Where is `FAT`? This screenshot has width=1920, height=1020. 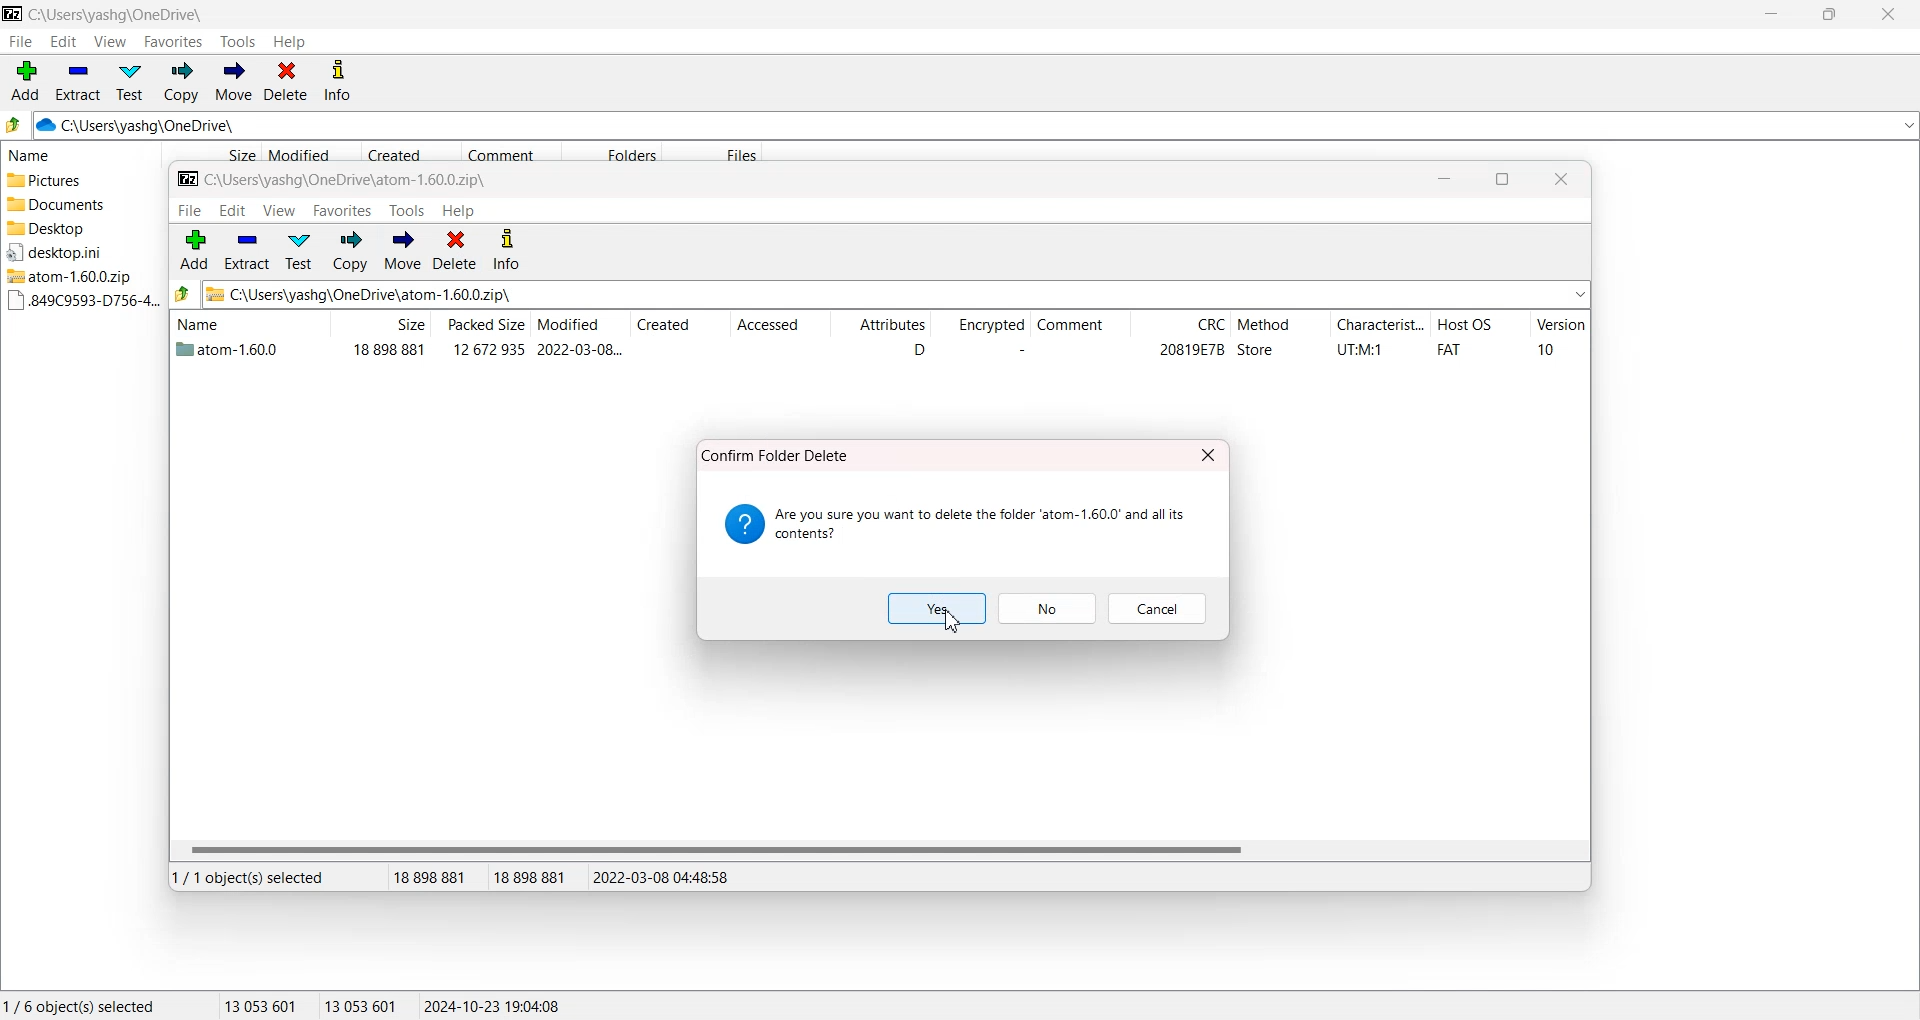
FAT is located at coordinates (1449, 350).